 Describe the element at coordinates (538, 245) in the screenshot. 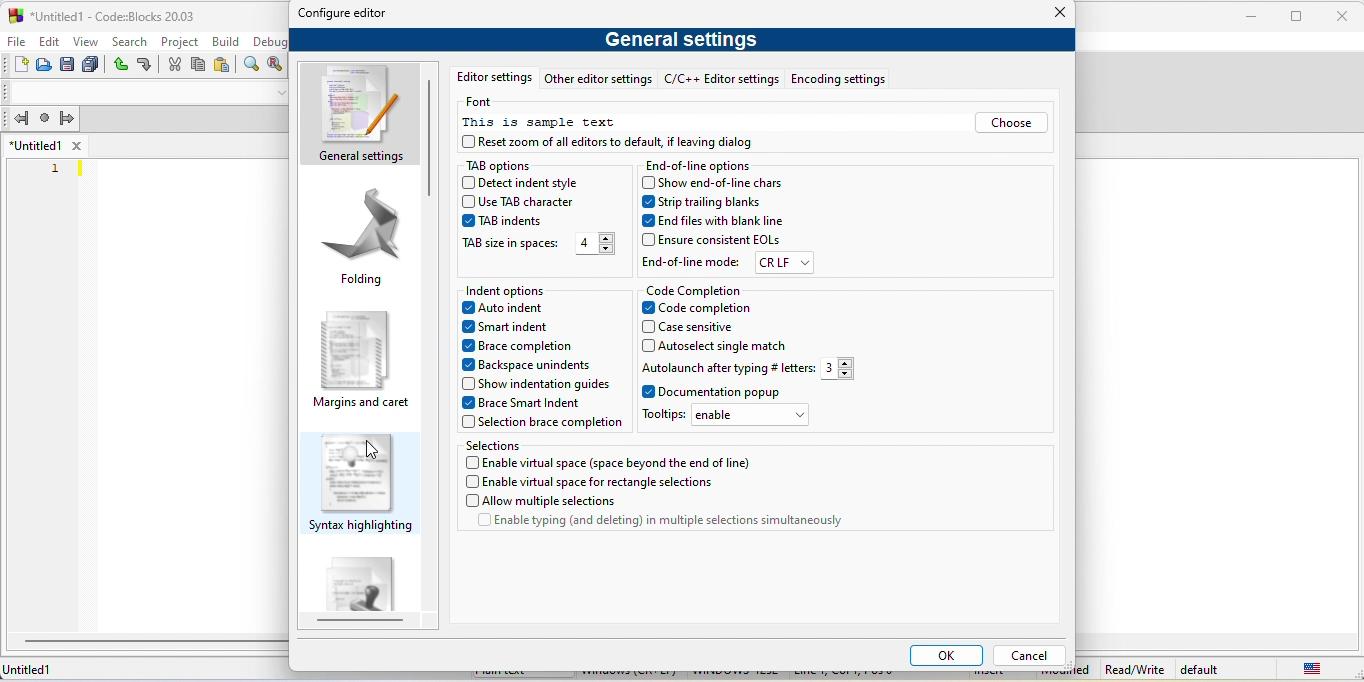

I see `tab size space -4` at that location.